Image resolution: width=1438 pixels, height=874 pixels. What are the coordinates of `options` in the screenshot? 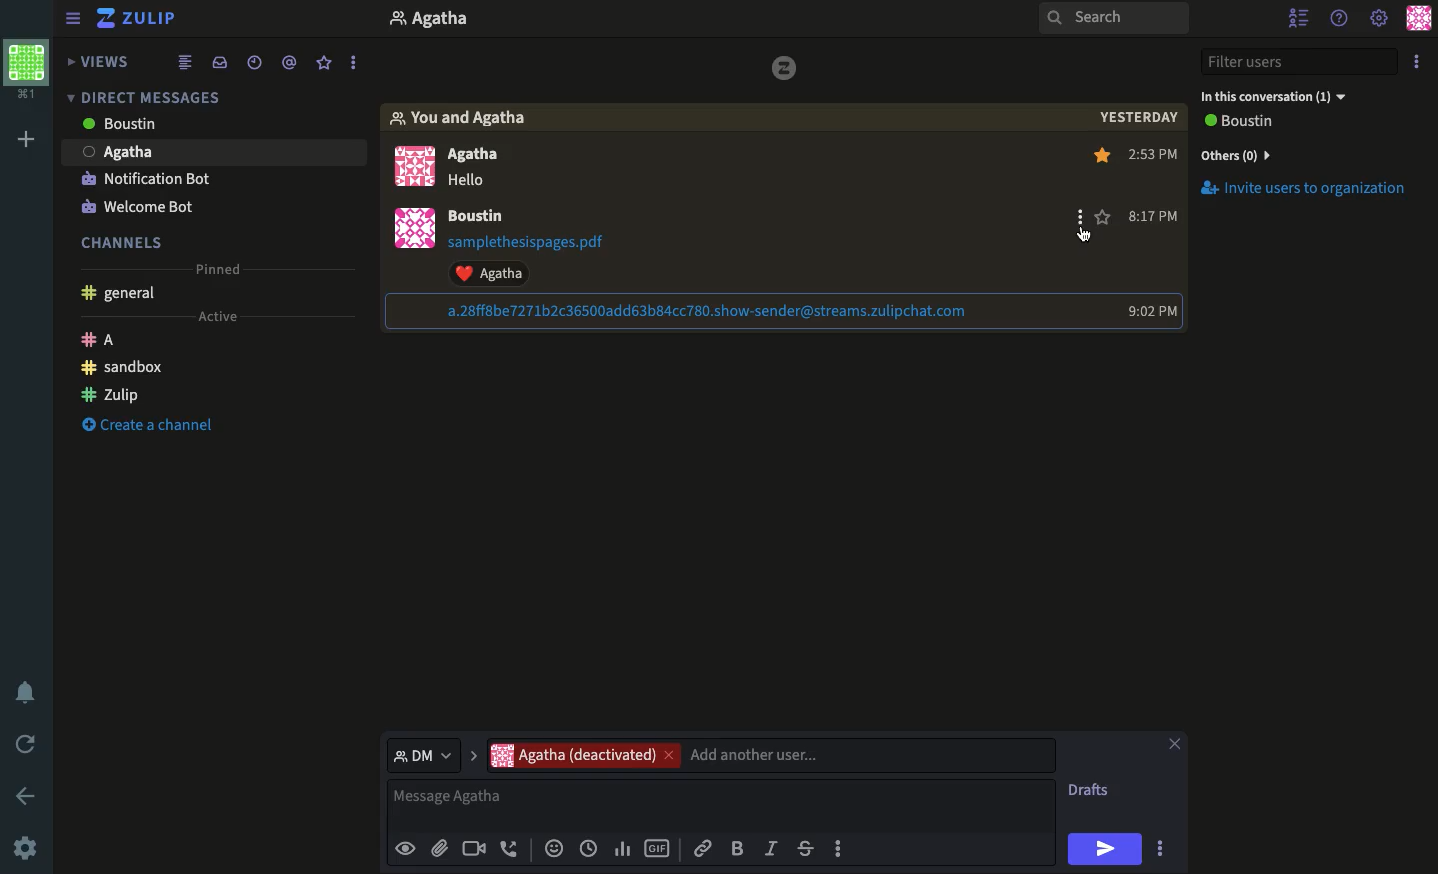 It's located at (840, 854).